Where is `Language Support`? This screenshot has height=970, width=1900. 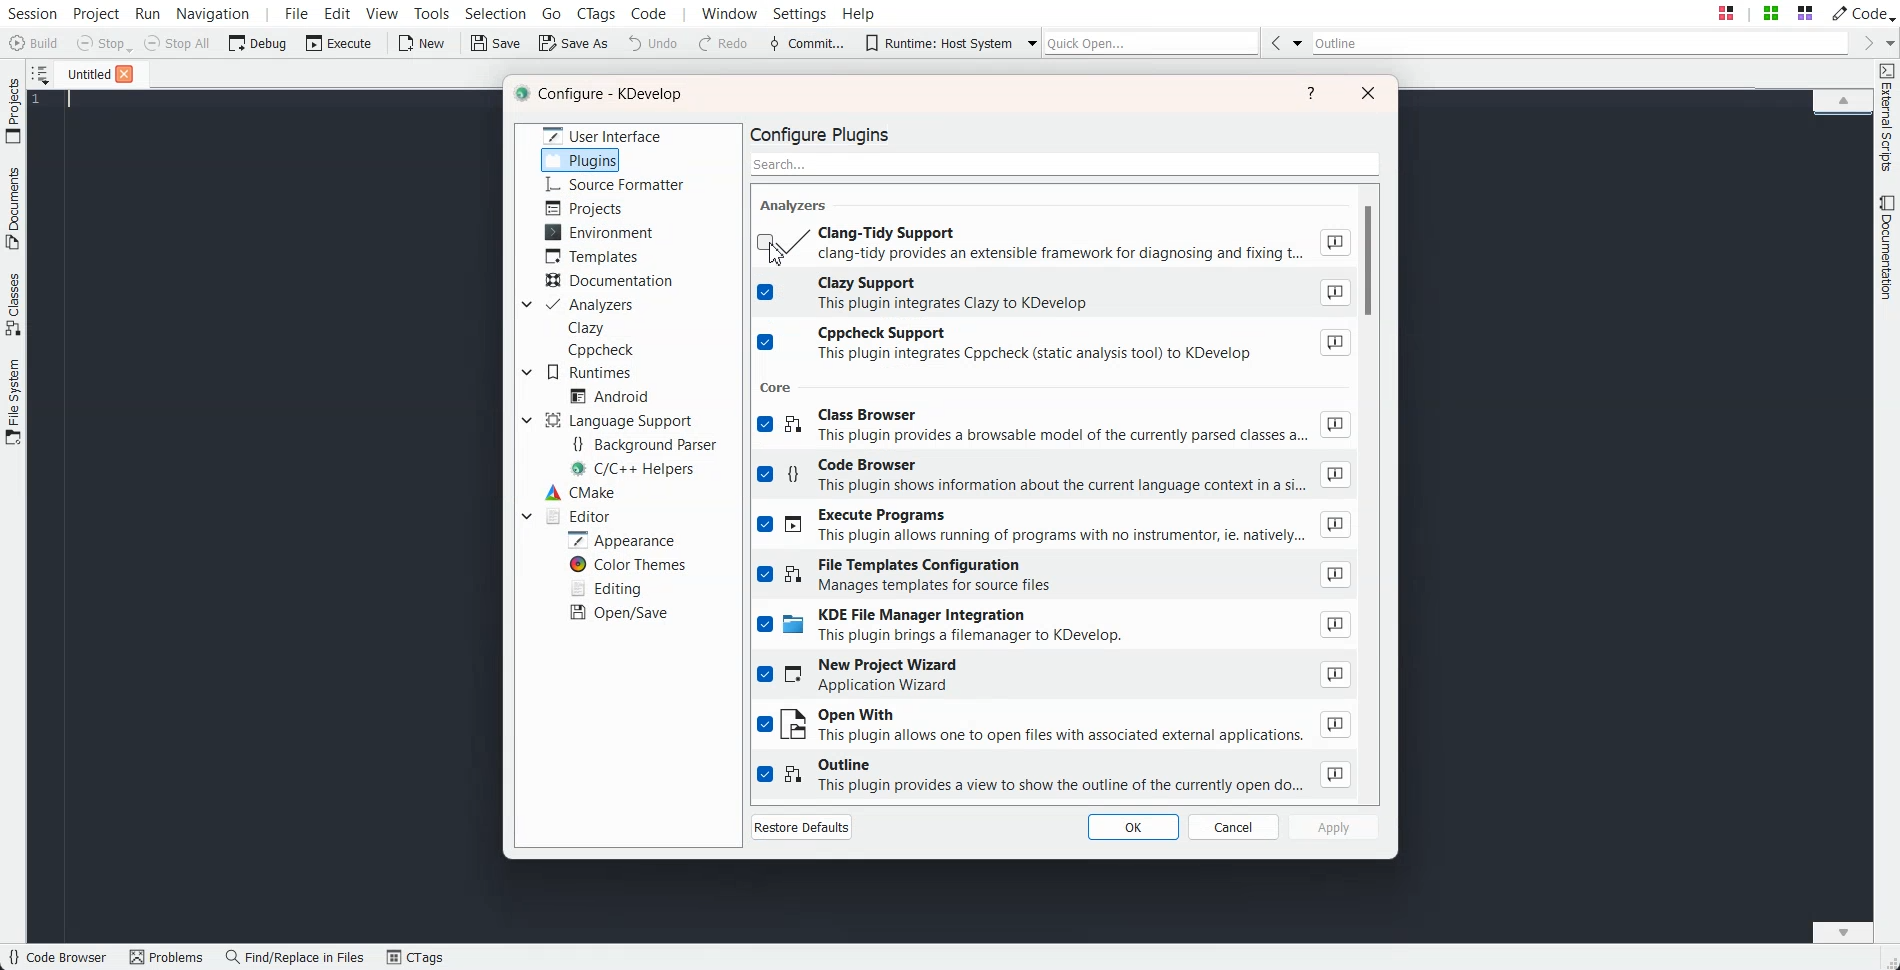 Language Support is located at coordinates (623, 420).